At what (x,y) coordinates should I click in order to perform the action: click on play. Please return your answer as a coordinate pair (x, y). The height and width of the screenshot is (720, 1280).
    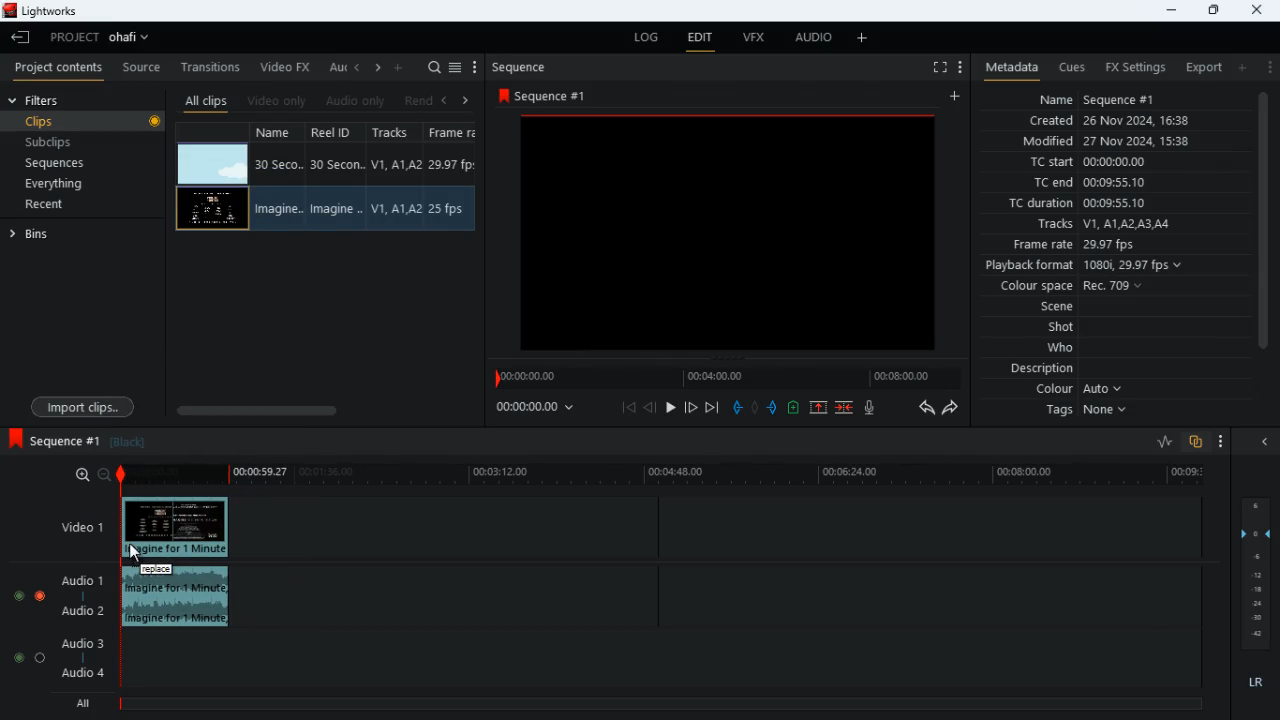
    Looking at the image, I should click on (669, 408).